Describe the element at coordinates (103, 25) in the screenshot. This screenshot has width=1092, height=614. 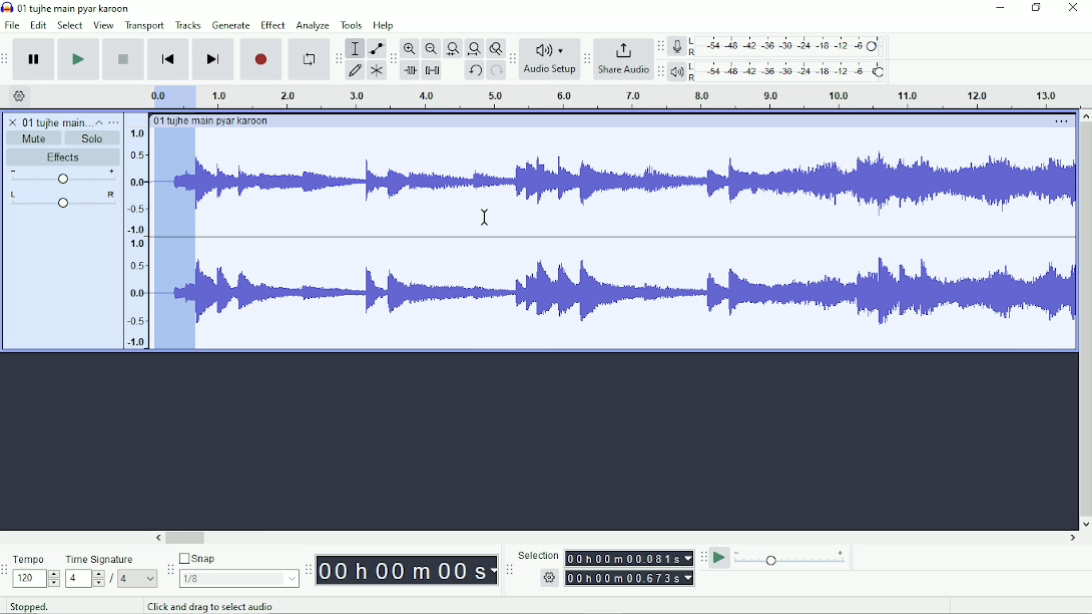
I see `View` at that location.